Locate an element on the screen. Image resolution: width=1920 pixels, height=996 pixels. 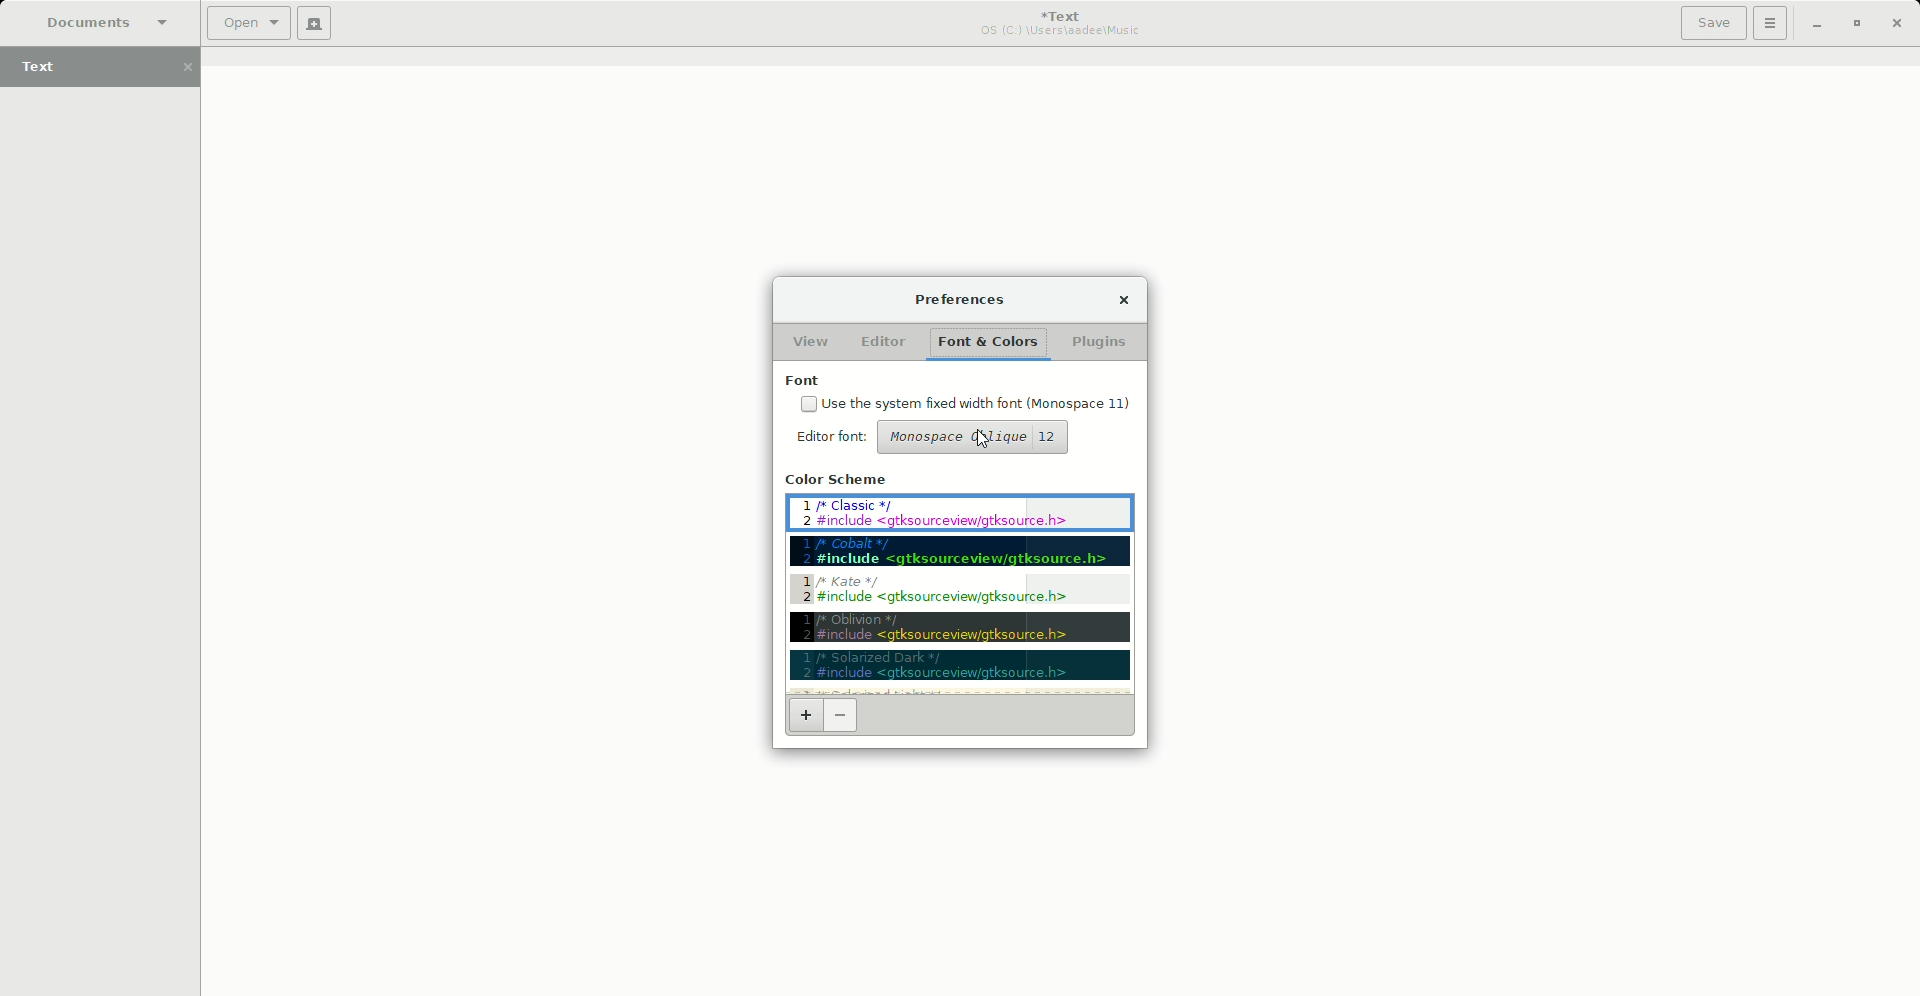
Use the system fixed width is located at coordinates (967, 402).